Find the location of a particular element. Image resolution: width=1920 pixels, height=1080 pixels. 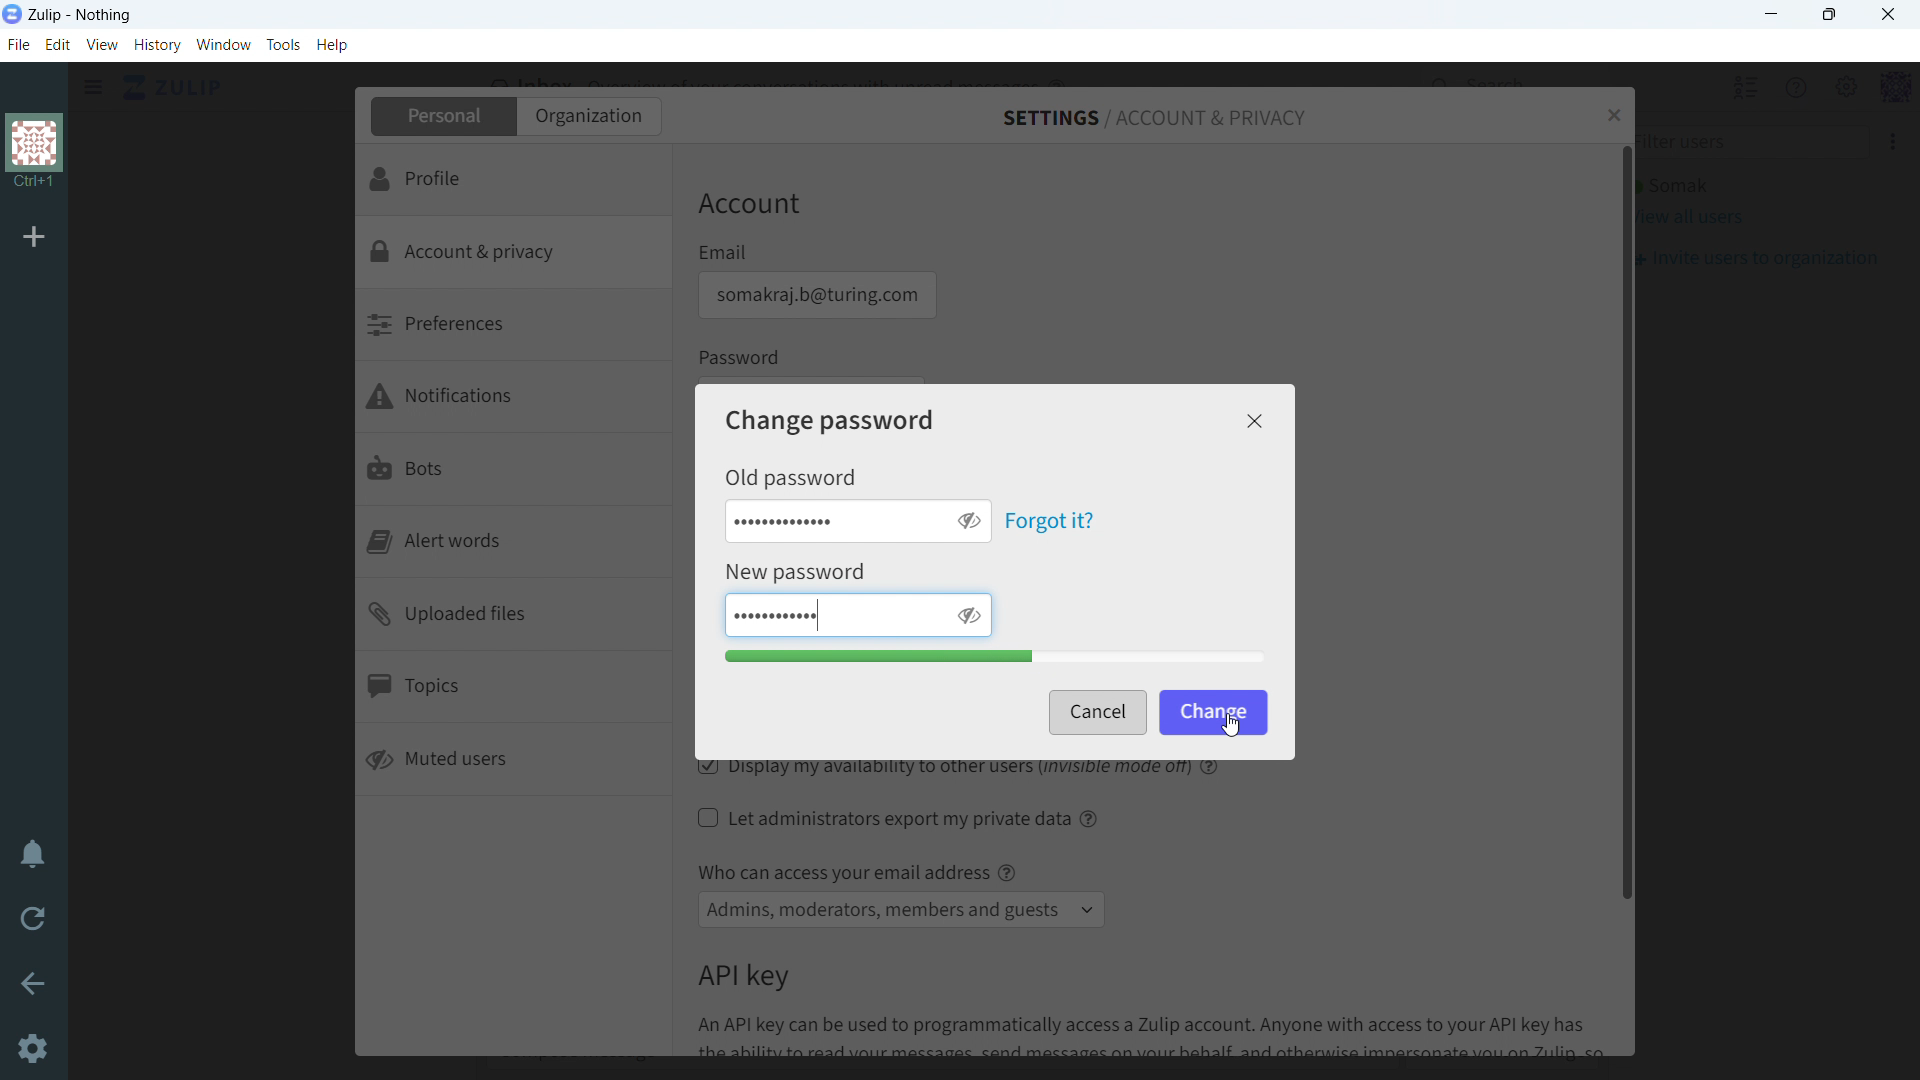

topics is located at coordinates (514, 690).